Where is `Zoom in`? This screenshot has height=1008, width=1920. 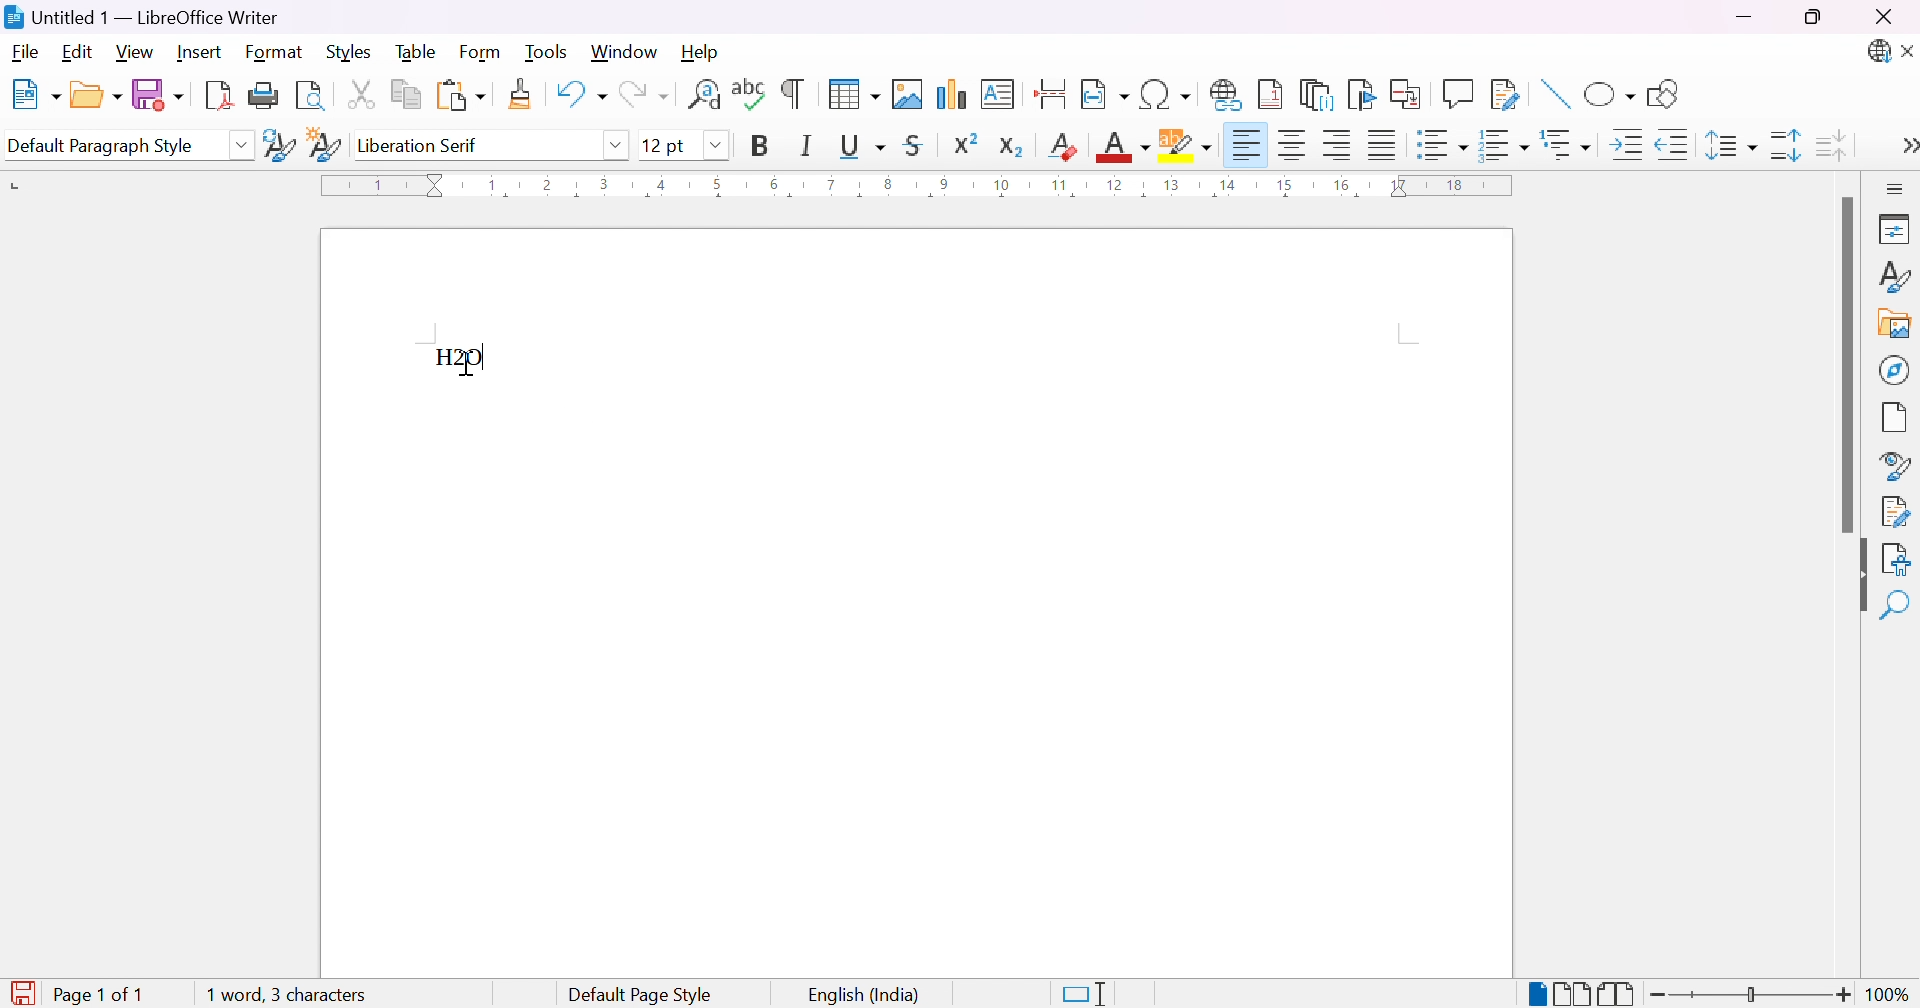
Zoom in is located at coordinates (1842, 997).